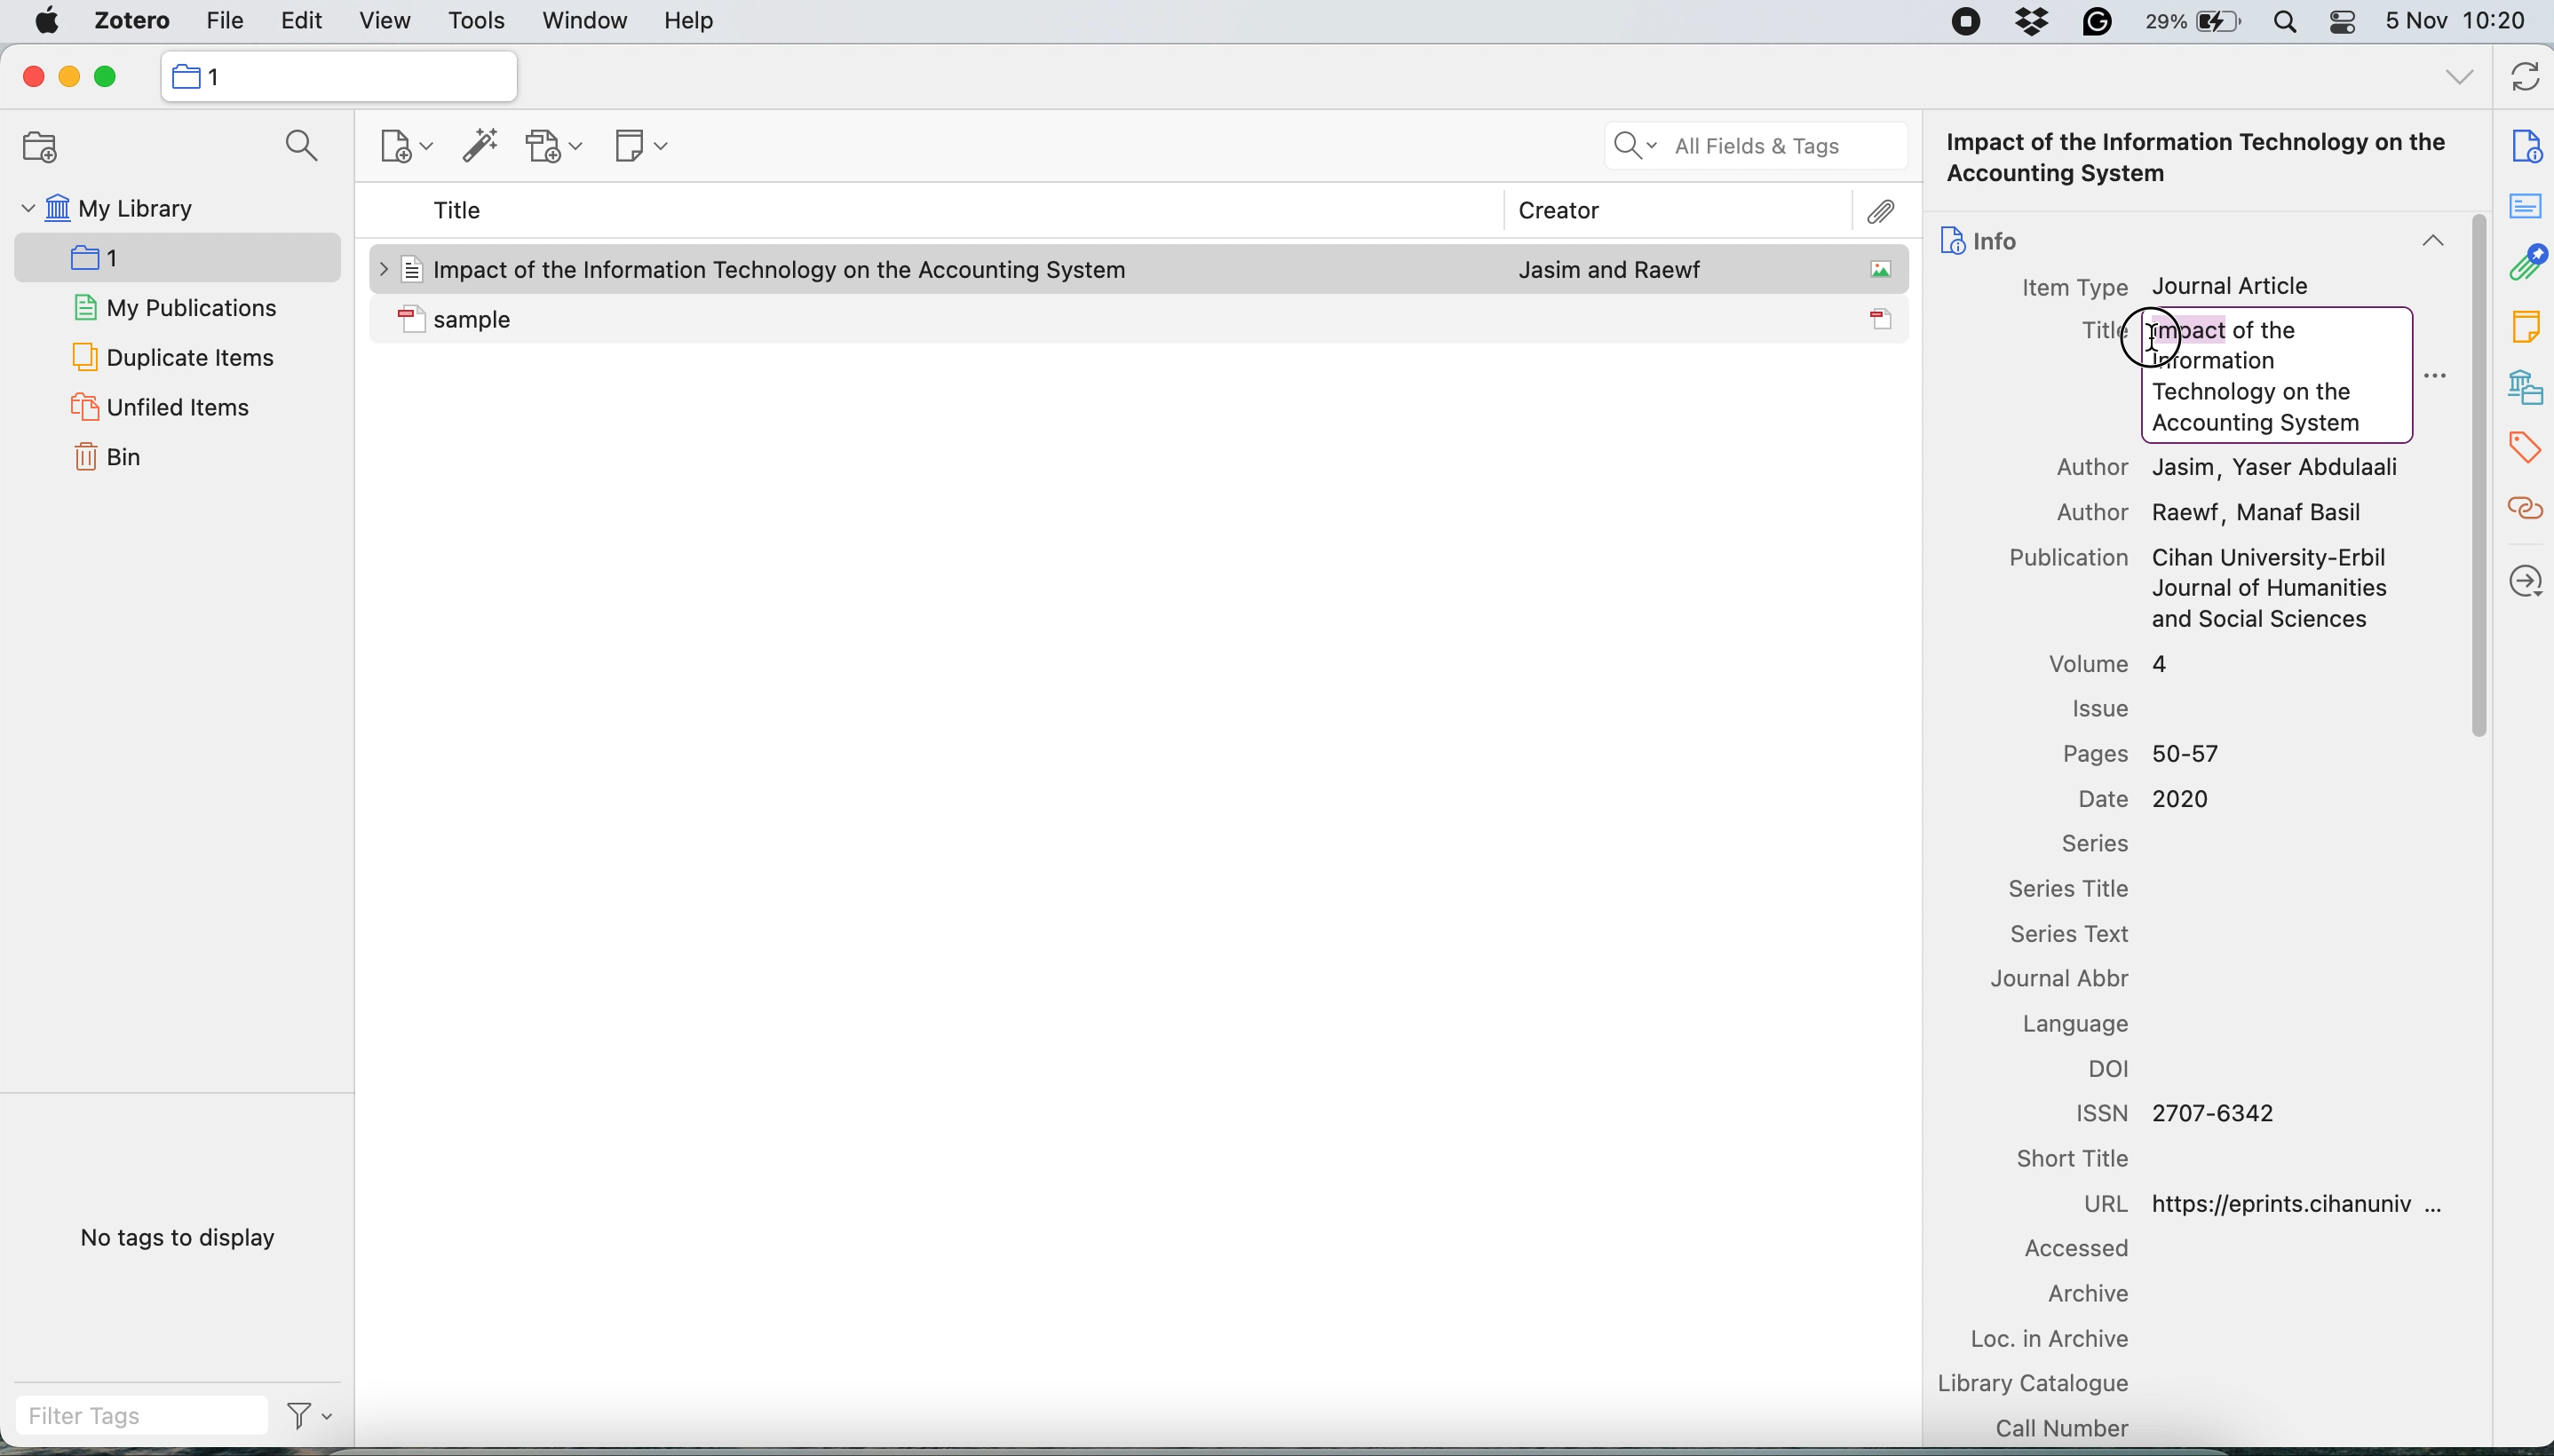 This screenshot has height=1456, width=2554. I want to click on archive, so click(2088, 1294).